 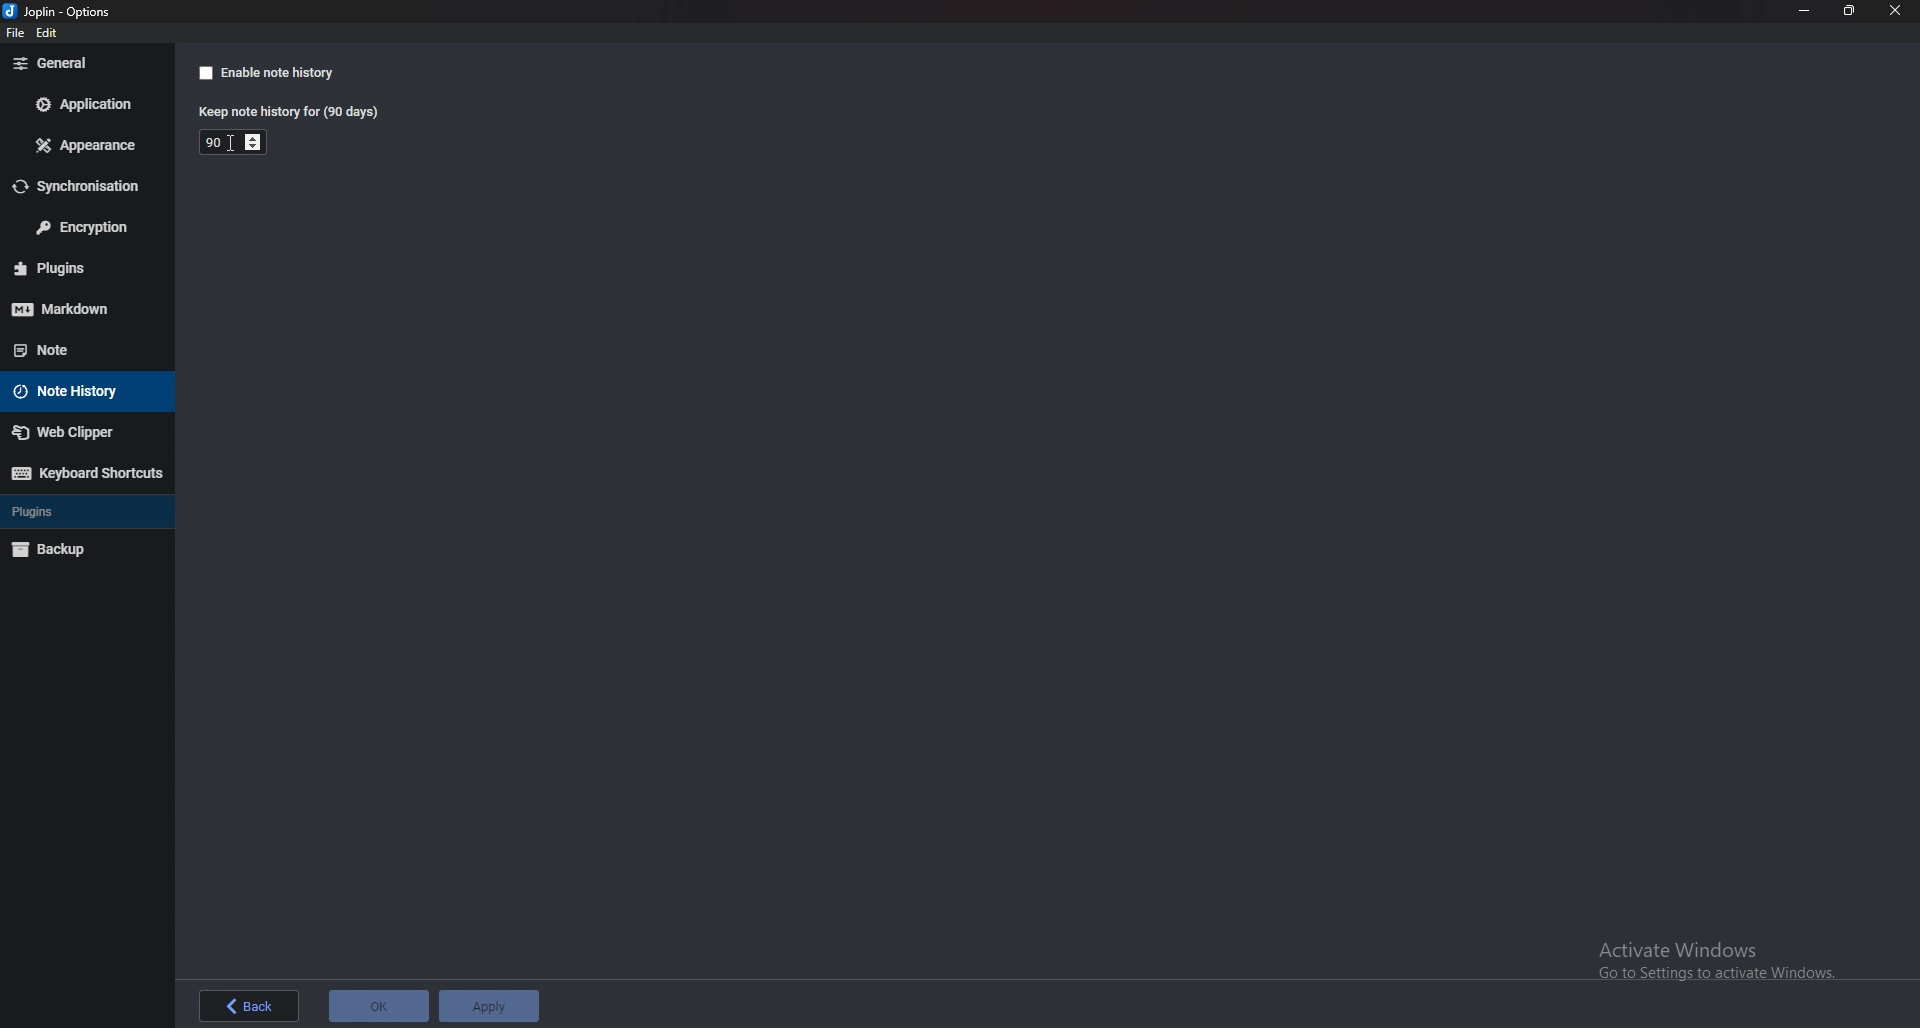 I want to click on close, so click(x=1898, y=11).